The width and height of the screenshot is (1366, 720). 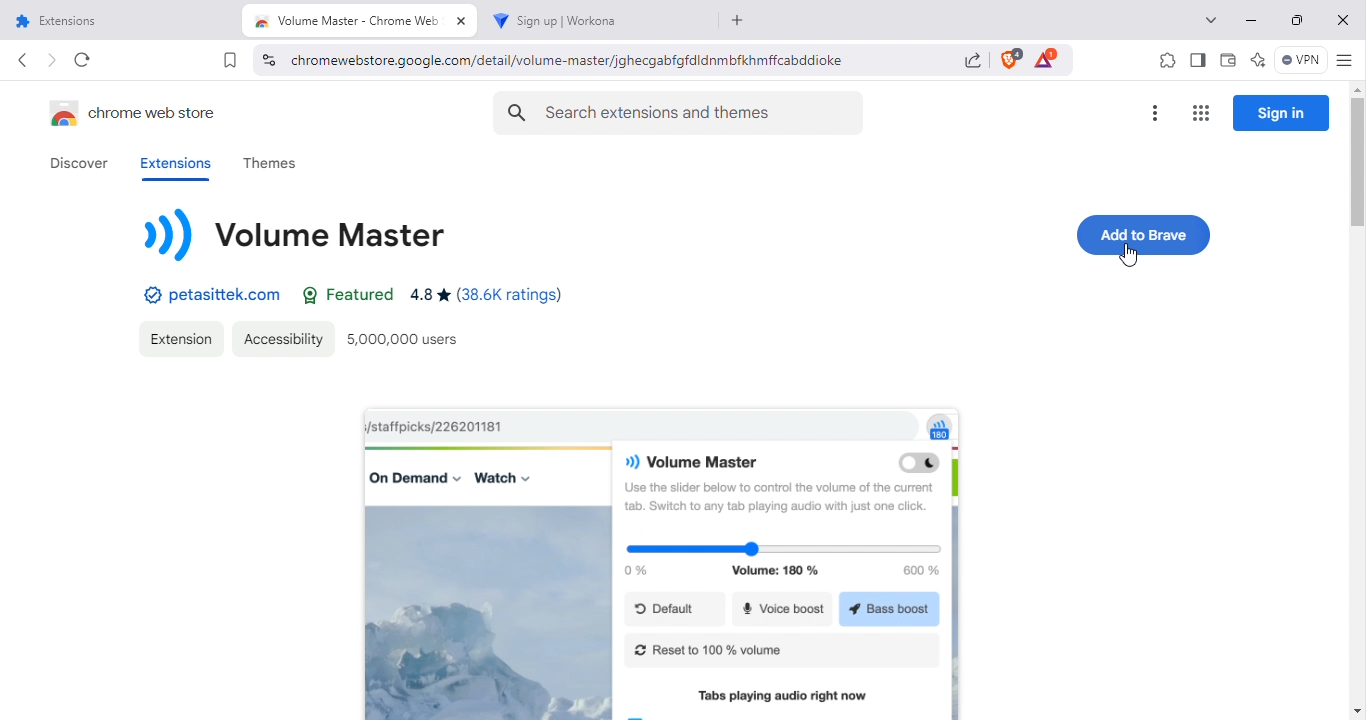 What do you see at coordinates (969, 61) in the screenshot?
I see `Share this page` at bounding box center [969, 61].